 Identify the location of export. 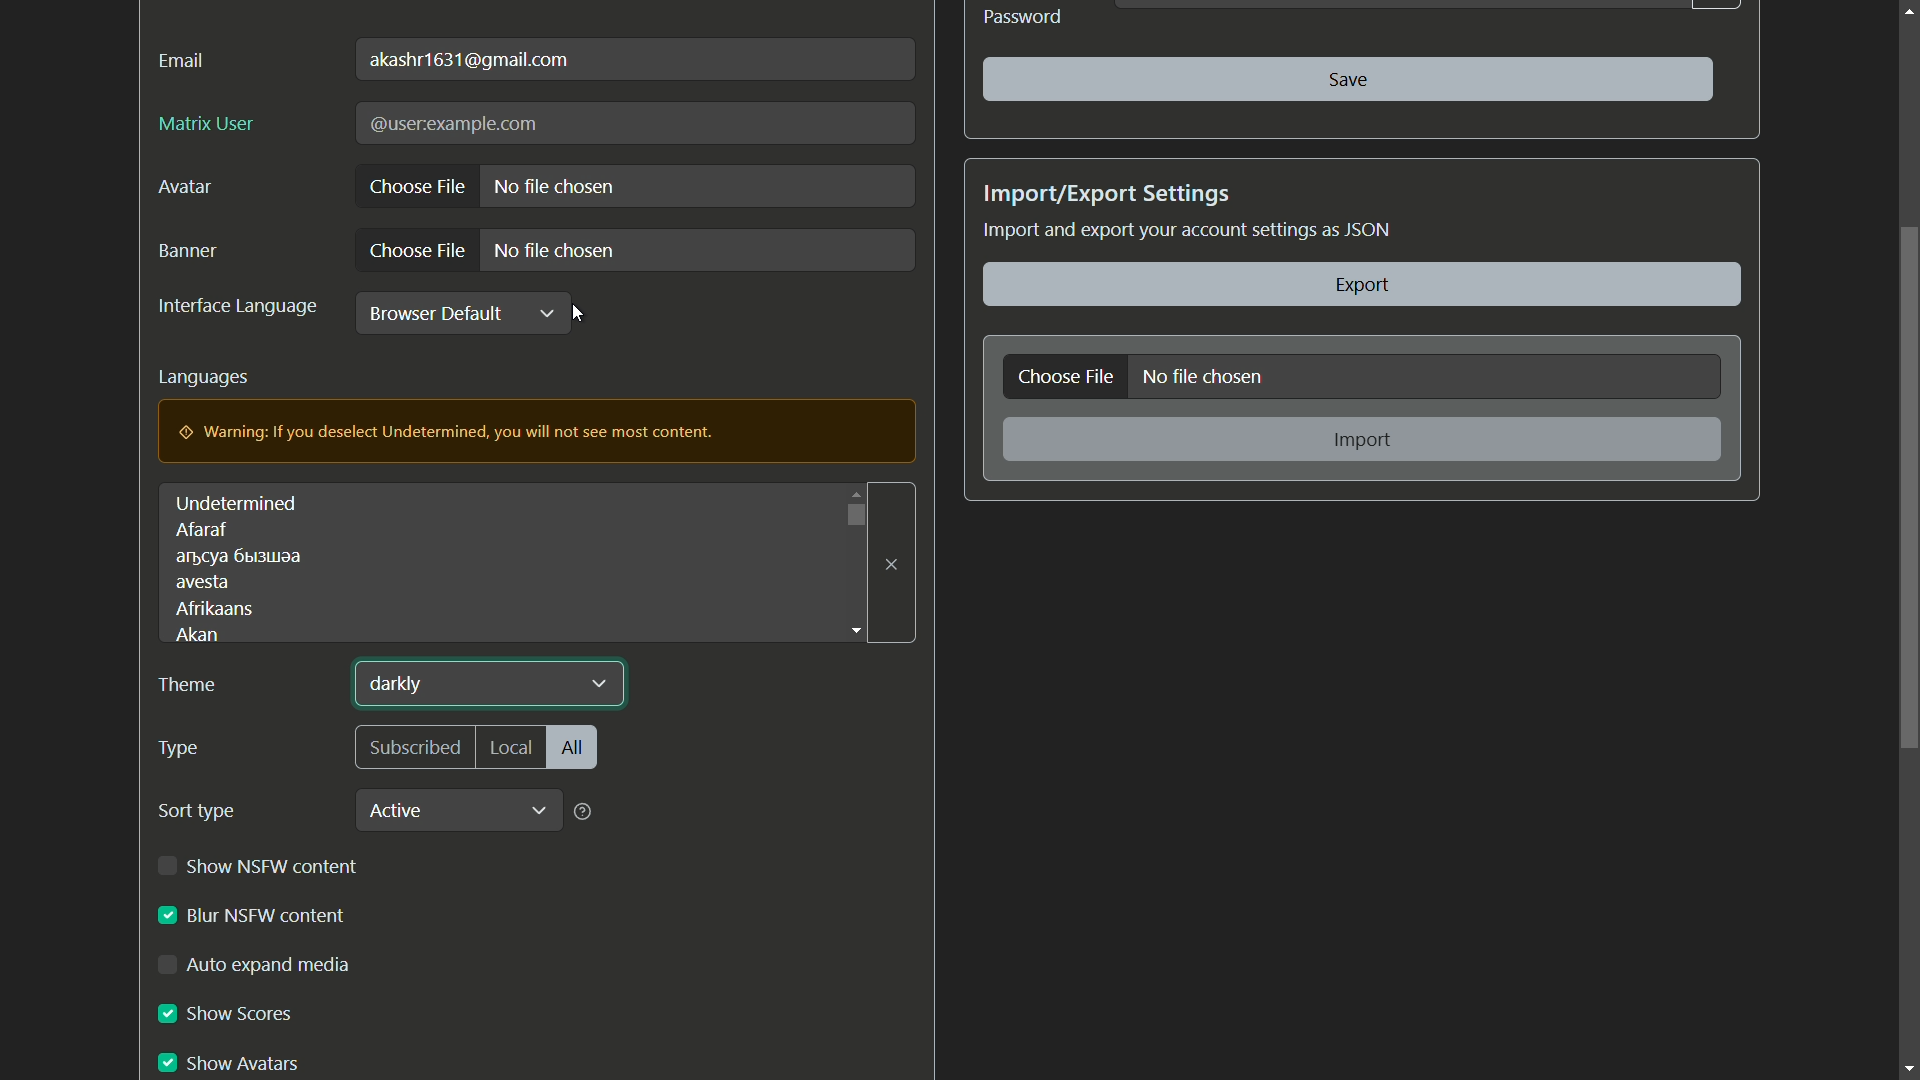
(1363, 286).